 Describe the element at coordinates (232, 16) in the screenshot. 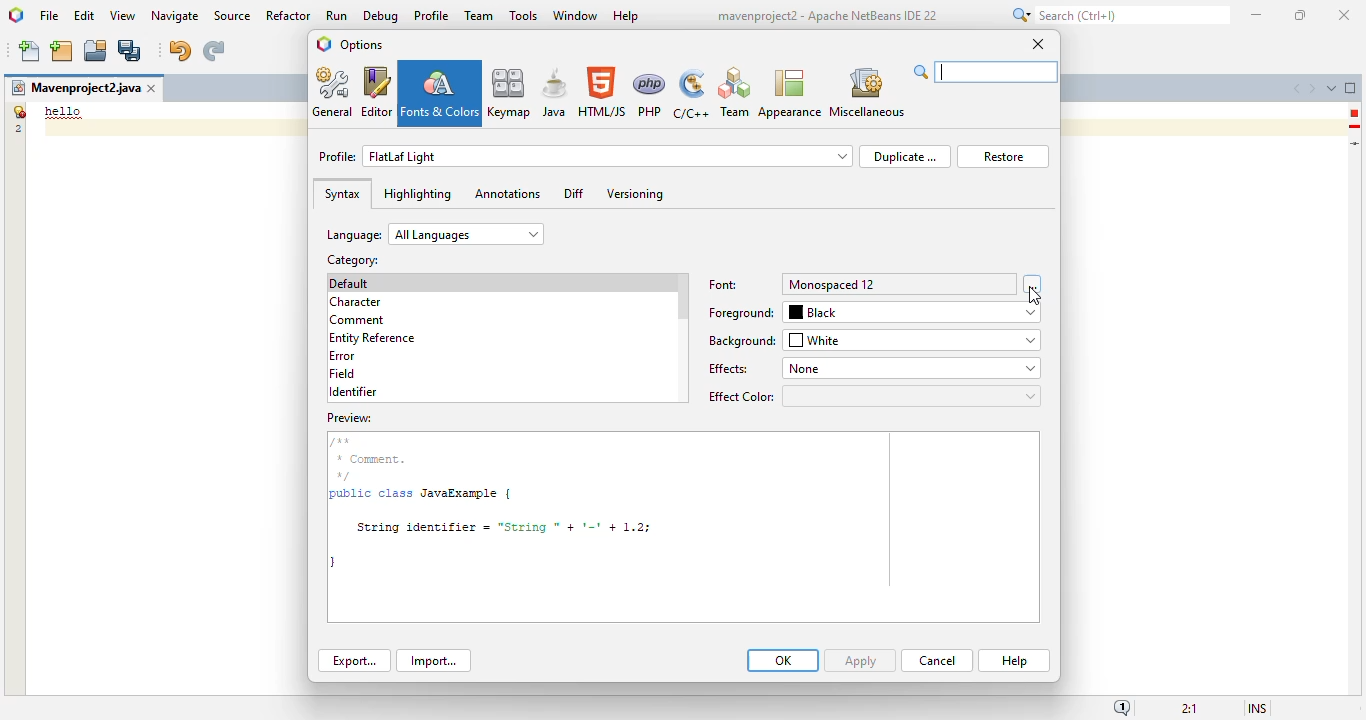

I see `source` at that location.